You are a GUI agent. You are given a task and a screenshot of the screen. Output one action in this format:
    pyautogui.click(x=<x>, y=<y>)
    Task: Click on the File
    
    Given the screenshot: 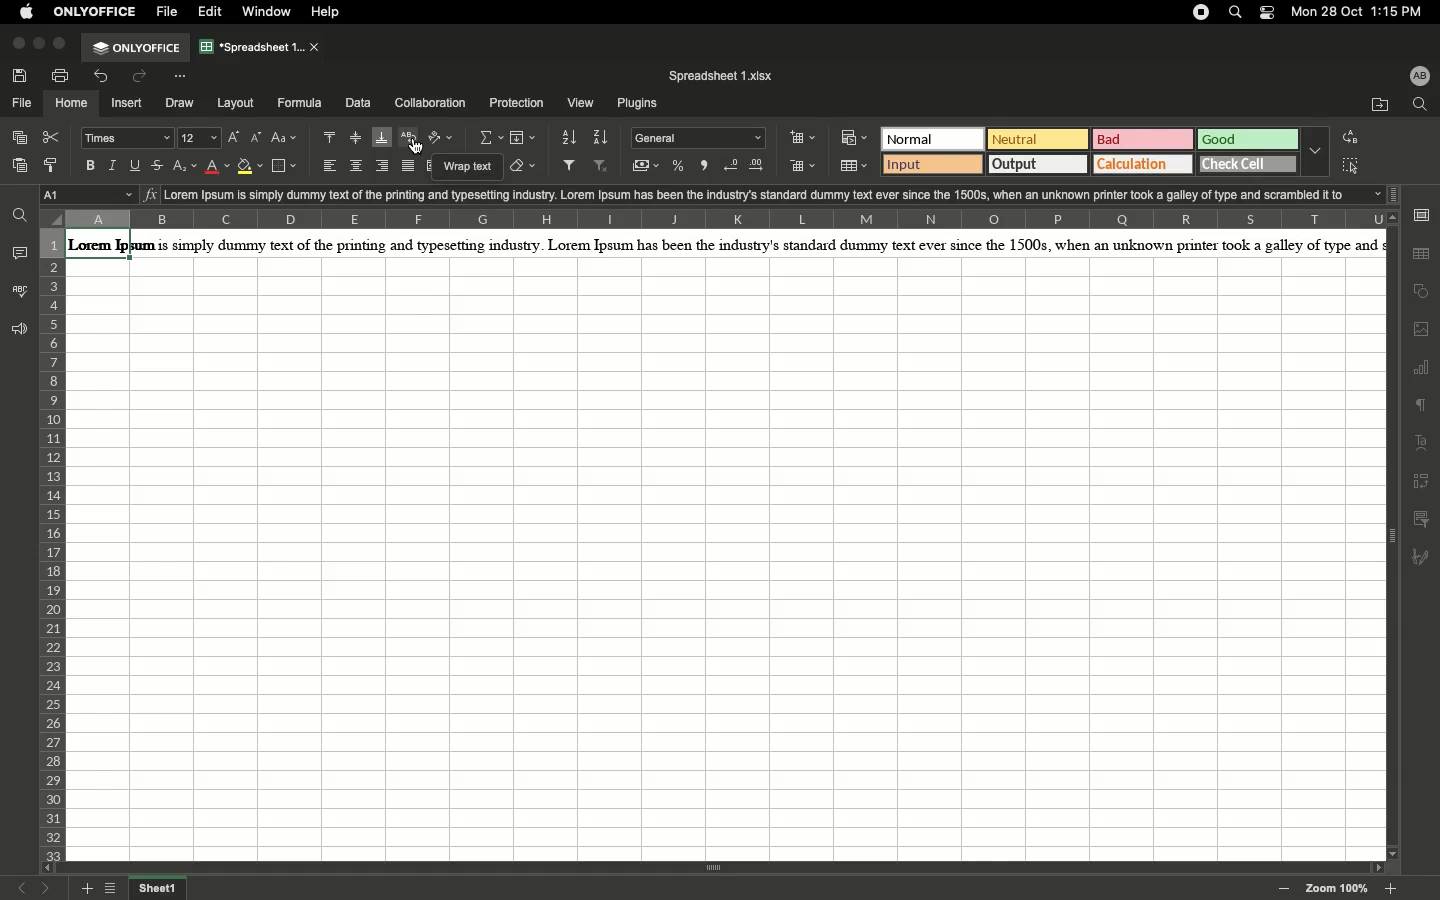 What is the action you would take?
    pyautogui.click(x=21, y=104)
    